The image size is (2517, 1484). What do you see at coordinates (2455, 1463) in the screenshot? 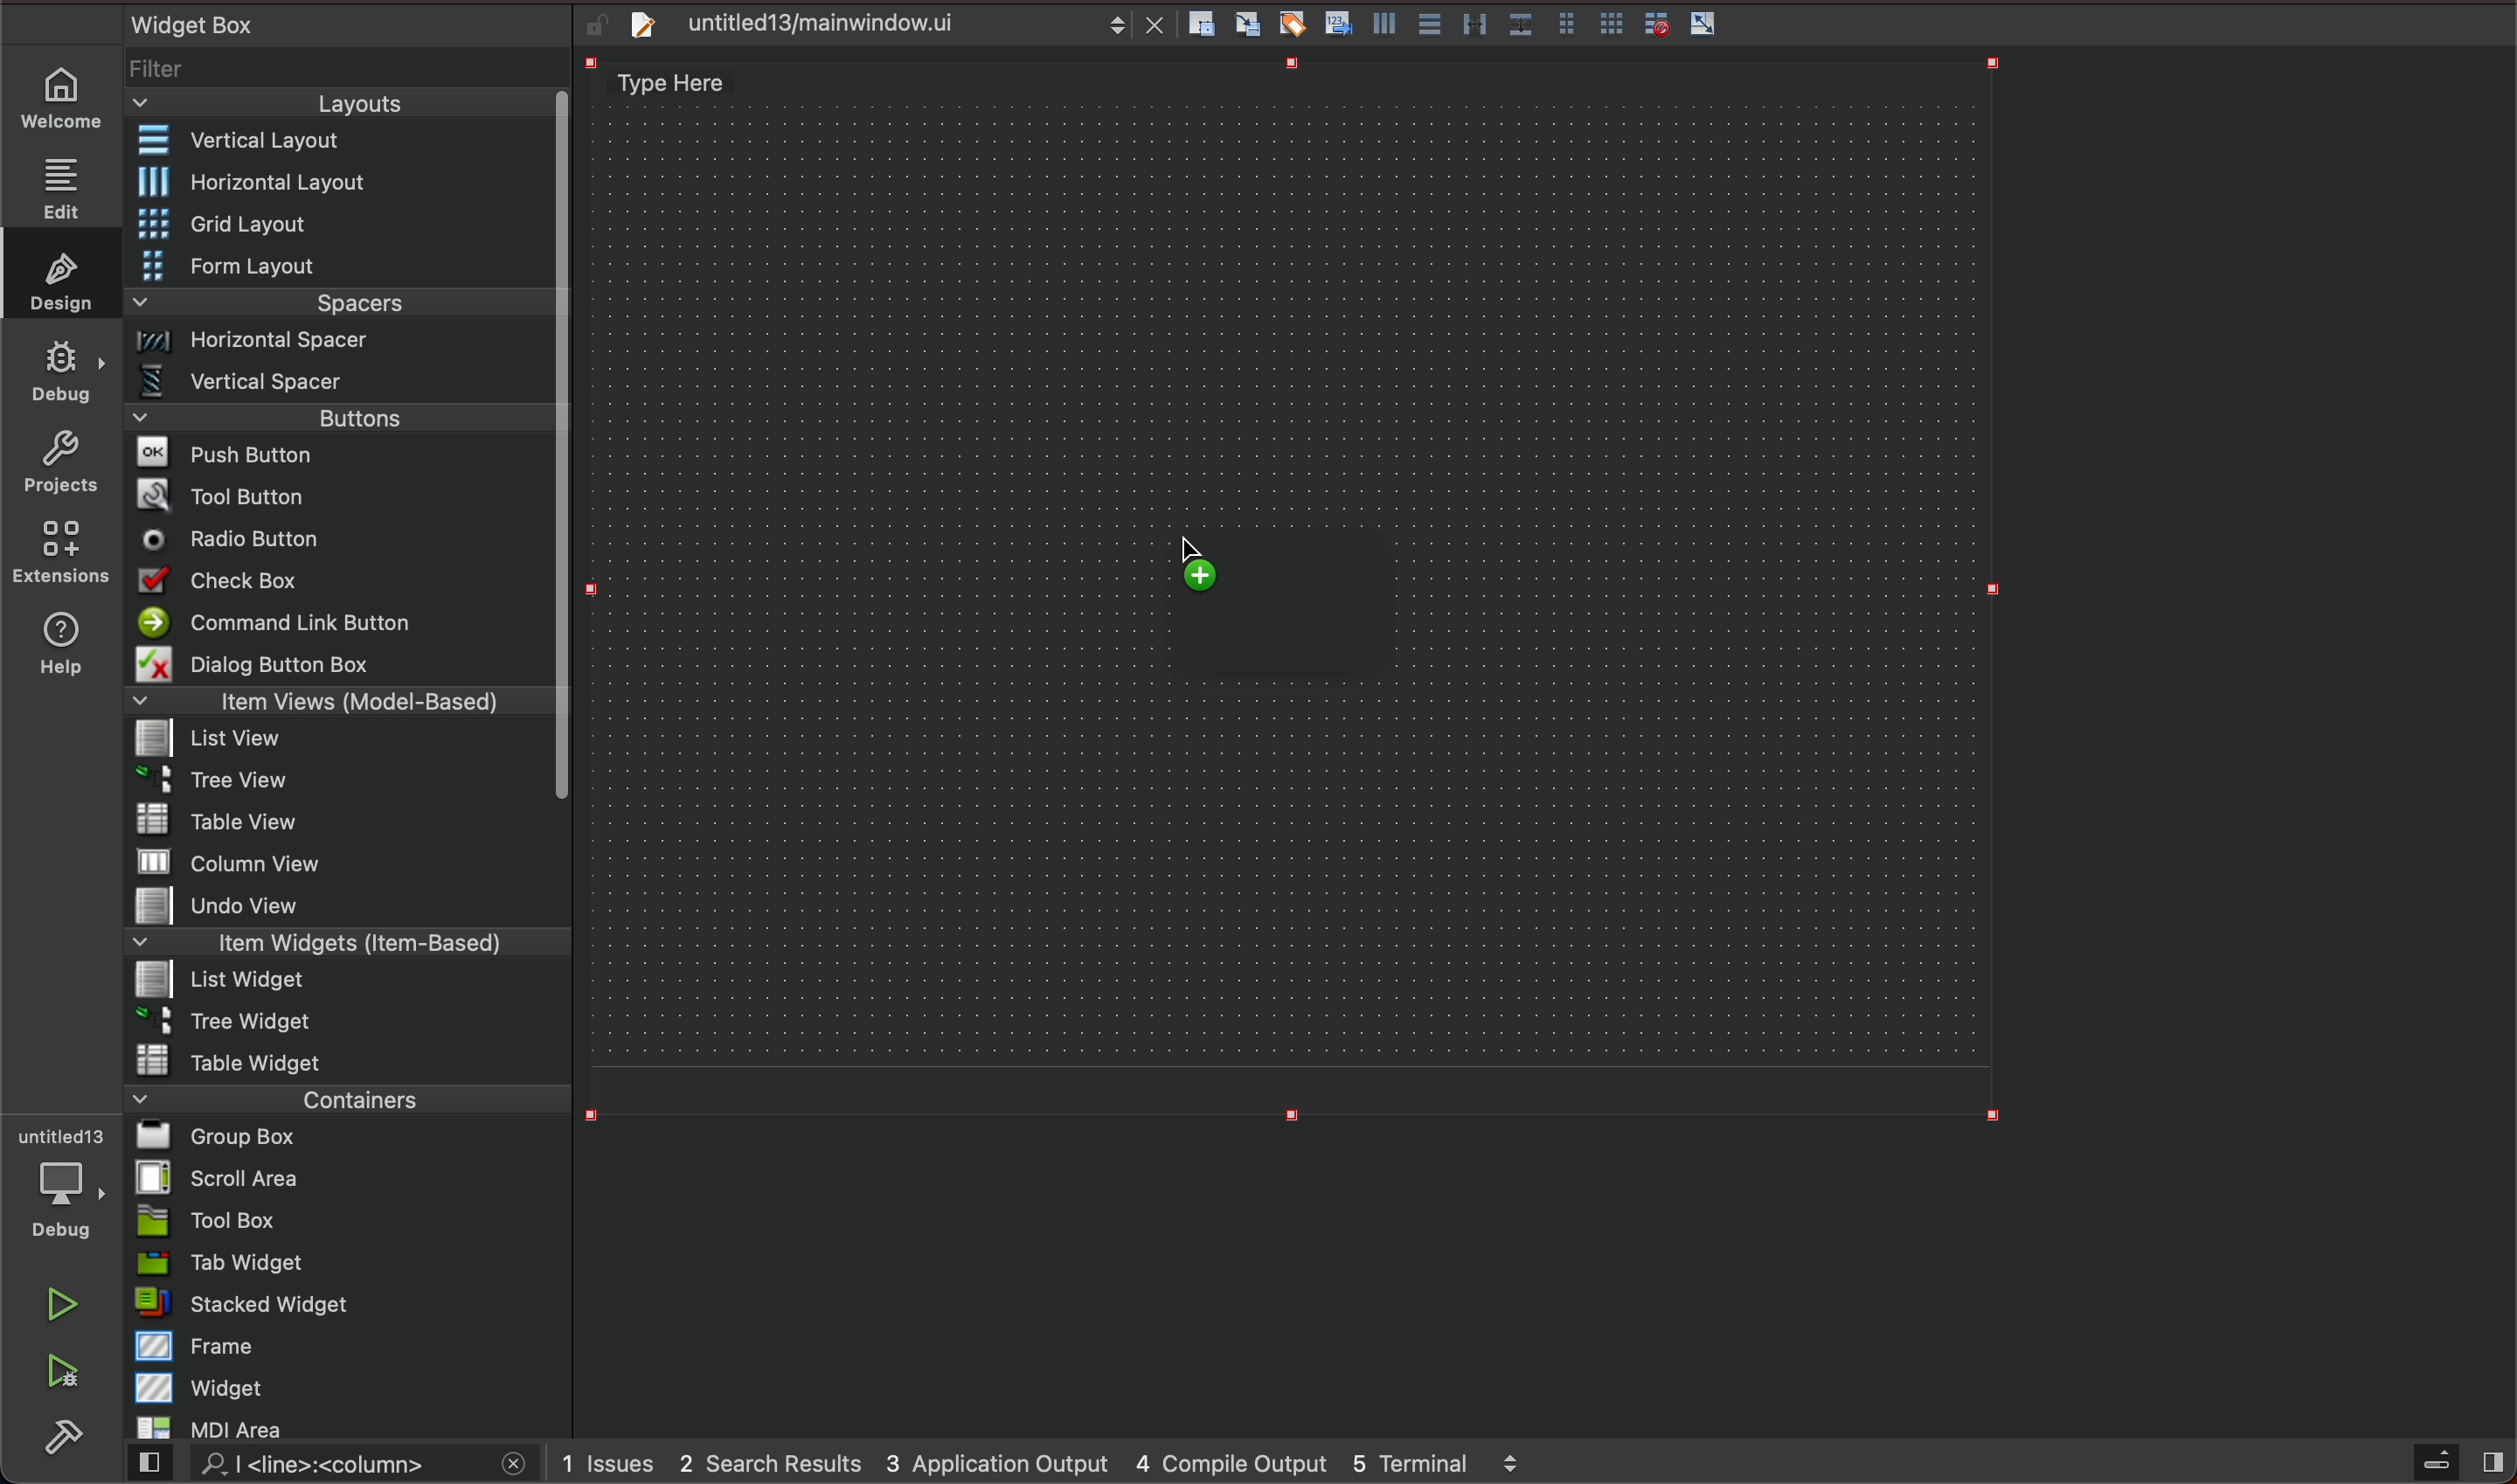
I see `close sidebar` at bounding box center [2455, 1463].